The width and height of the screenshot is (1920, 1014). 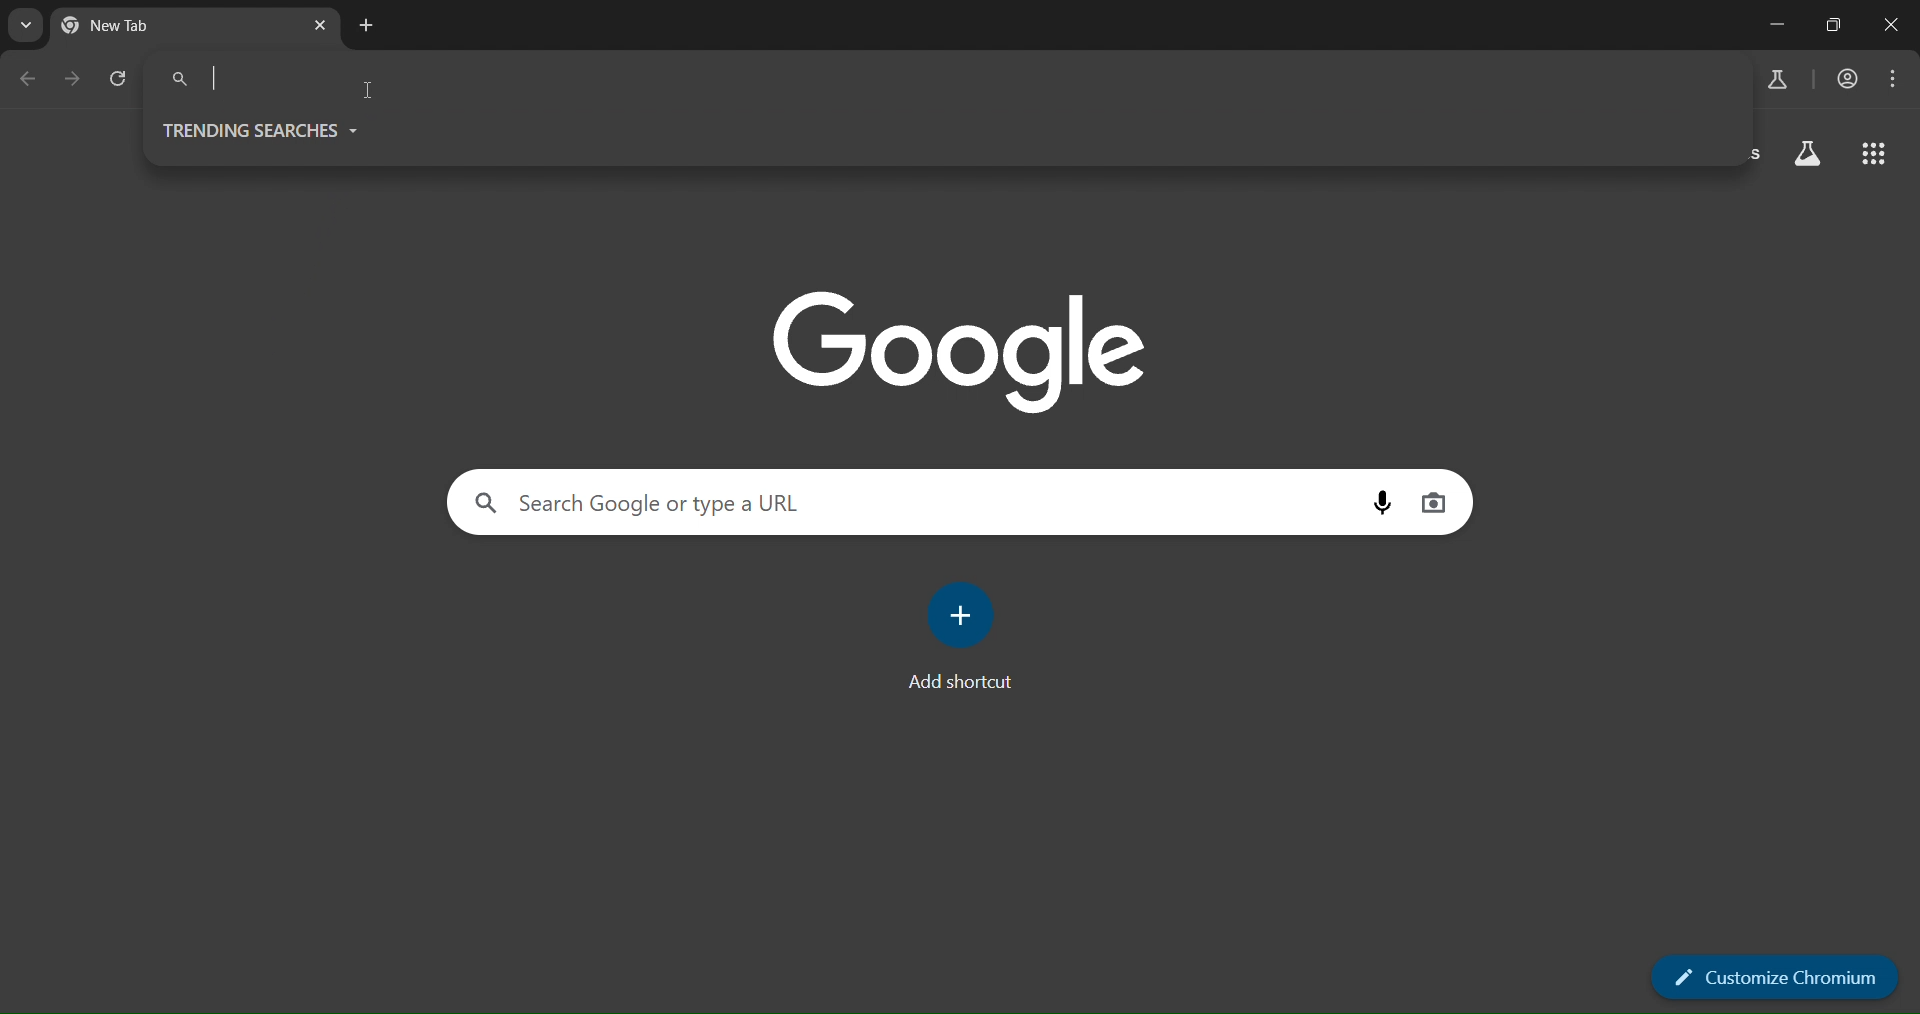 What do you see at coordinates (1381, 502) in the screenshot?
I see `voice search` at bounding box center [1381, 502].